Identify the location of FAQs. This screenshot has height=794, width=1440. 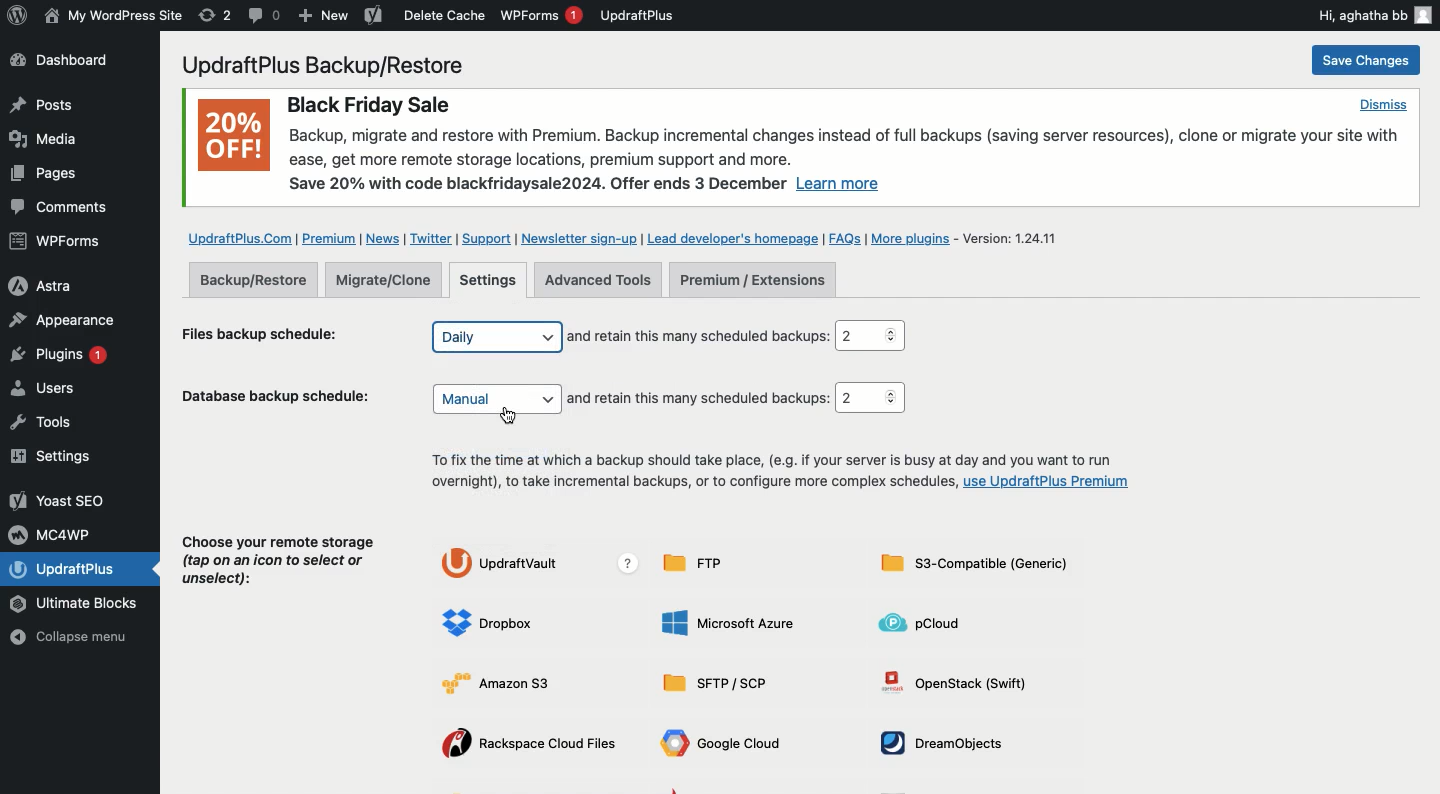
(845, 238).